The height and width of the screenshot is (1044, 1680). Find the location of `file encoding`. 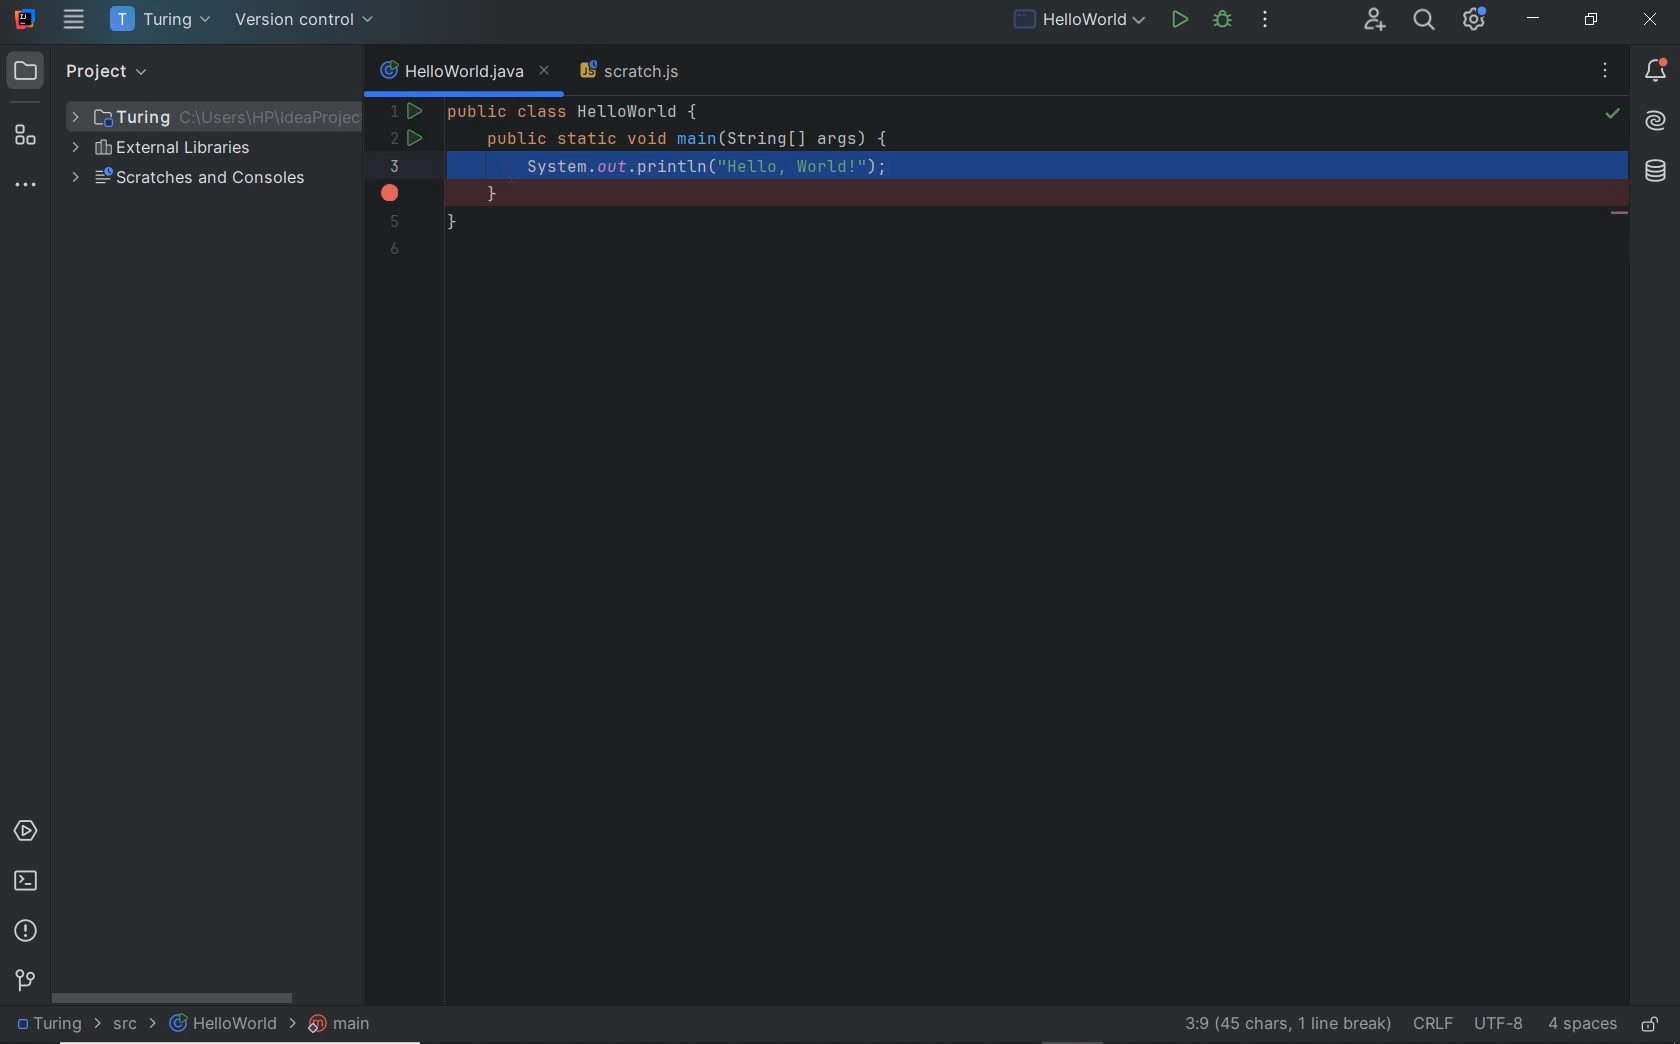

file encoding is located at coordinates (1502, 1023).